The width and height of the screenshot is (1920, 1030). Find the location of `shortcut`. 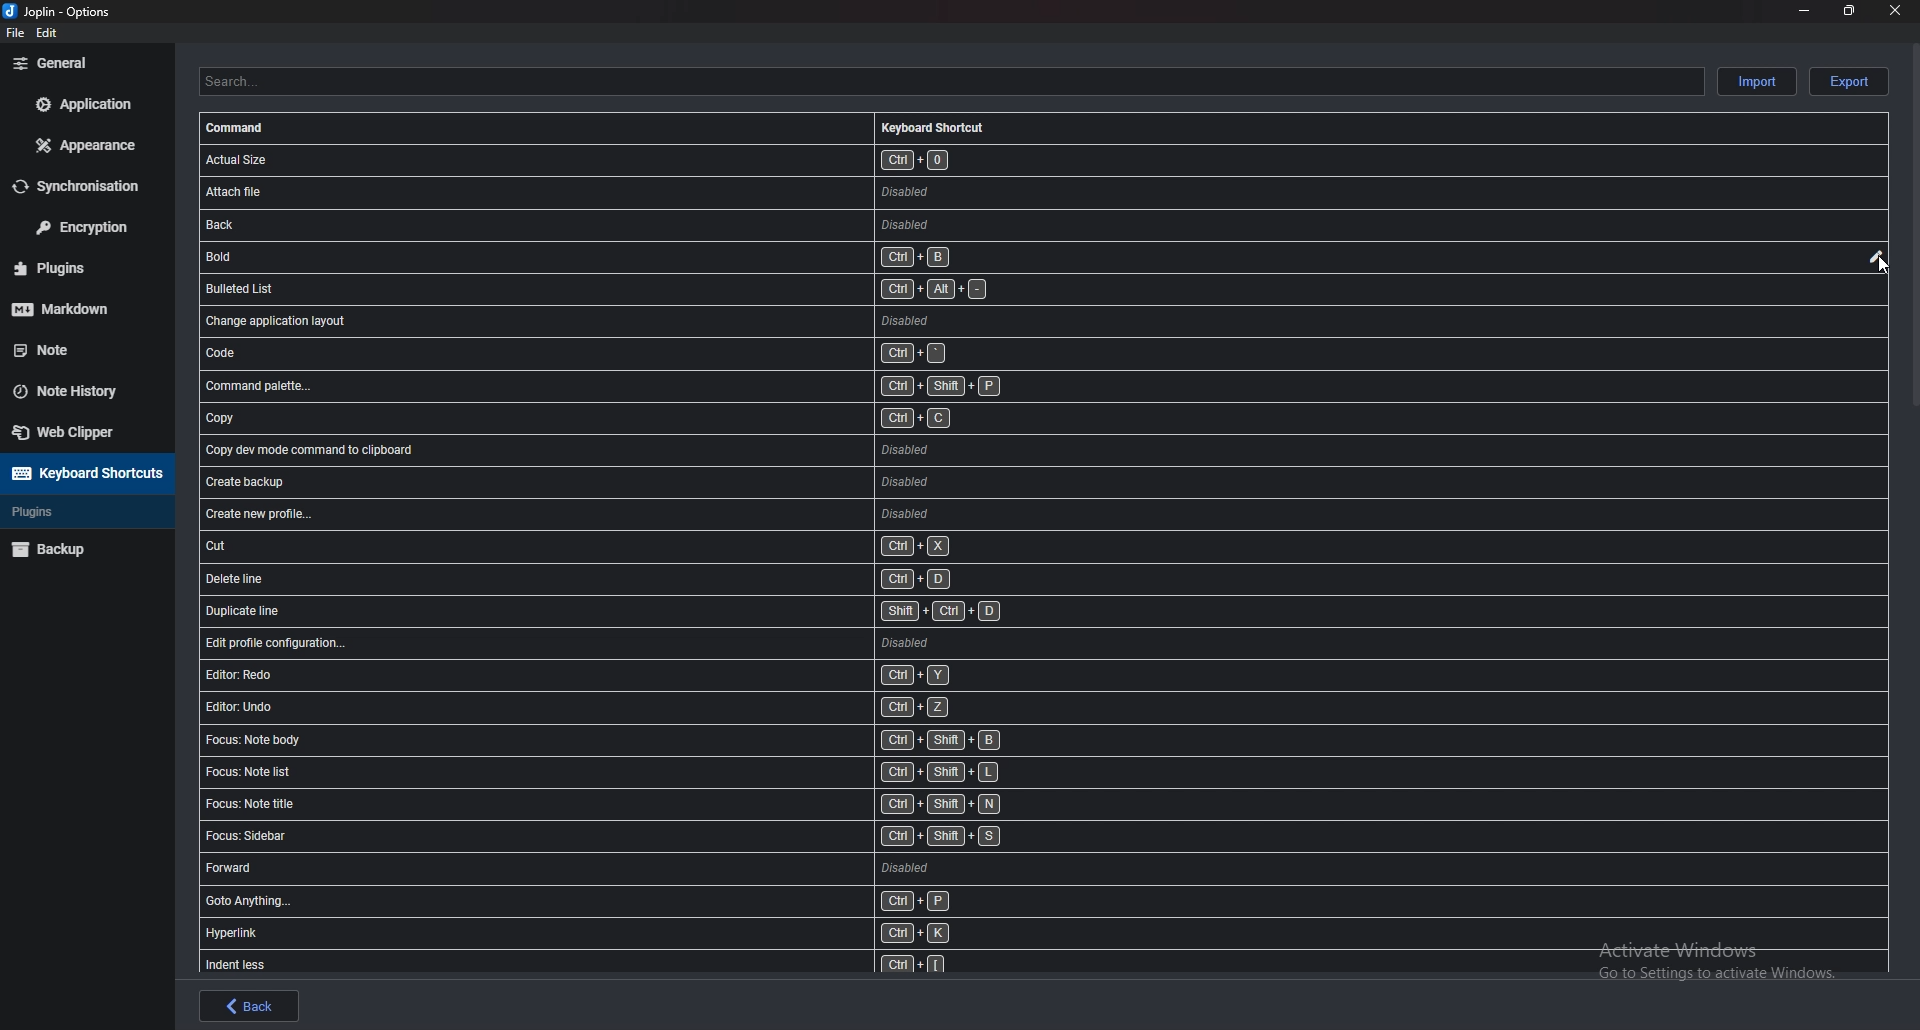

shortcut is located at coordinates (658, 806).